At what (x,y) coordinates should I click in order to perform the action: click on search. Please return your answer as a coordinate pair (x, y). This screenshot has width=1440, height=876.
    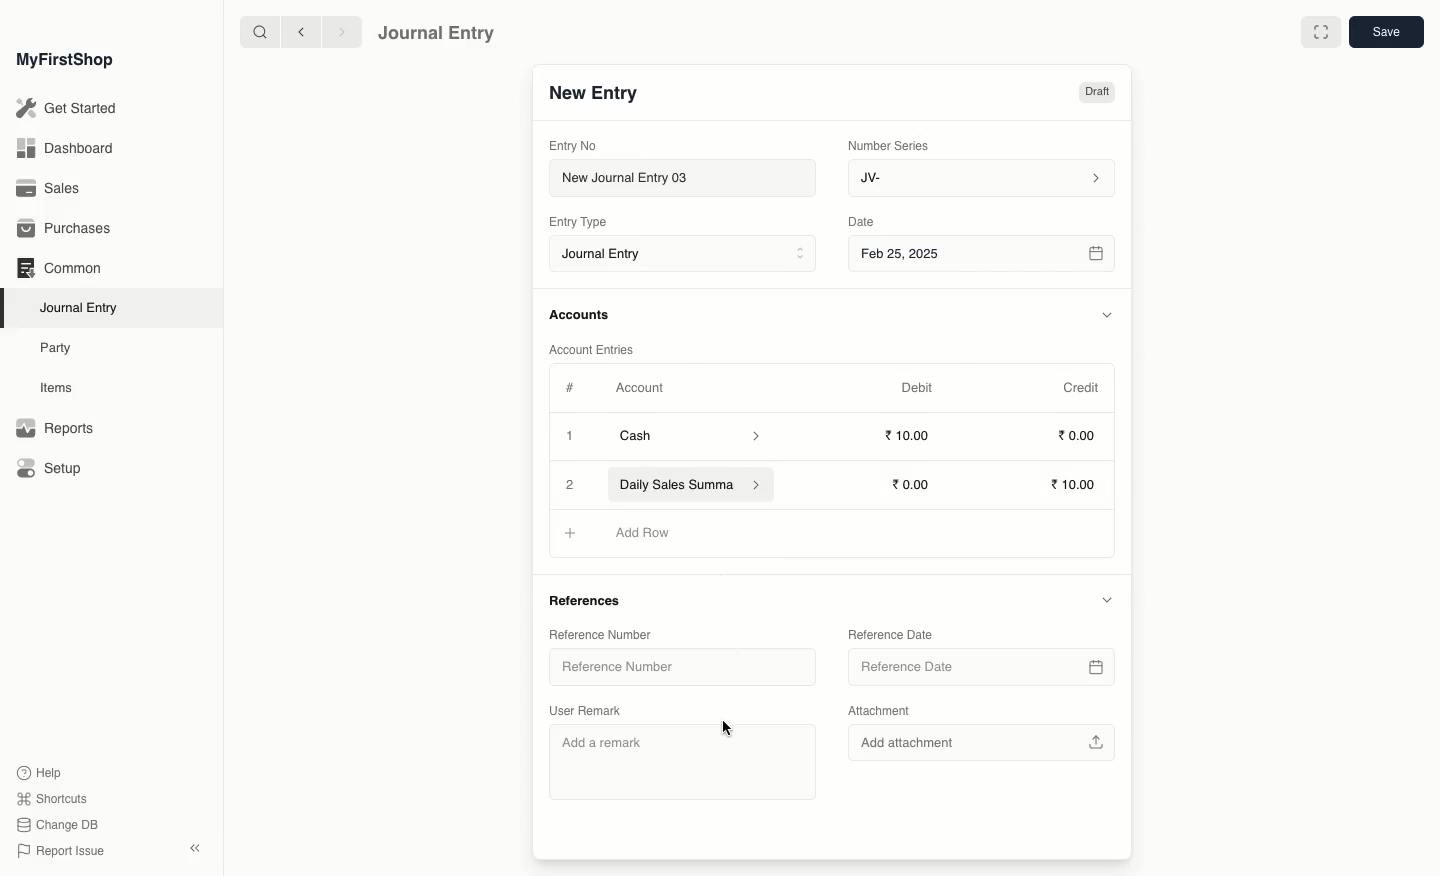
    Looking at the image, I should click on (255, 32).